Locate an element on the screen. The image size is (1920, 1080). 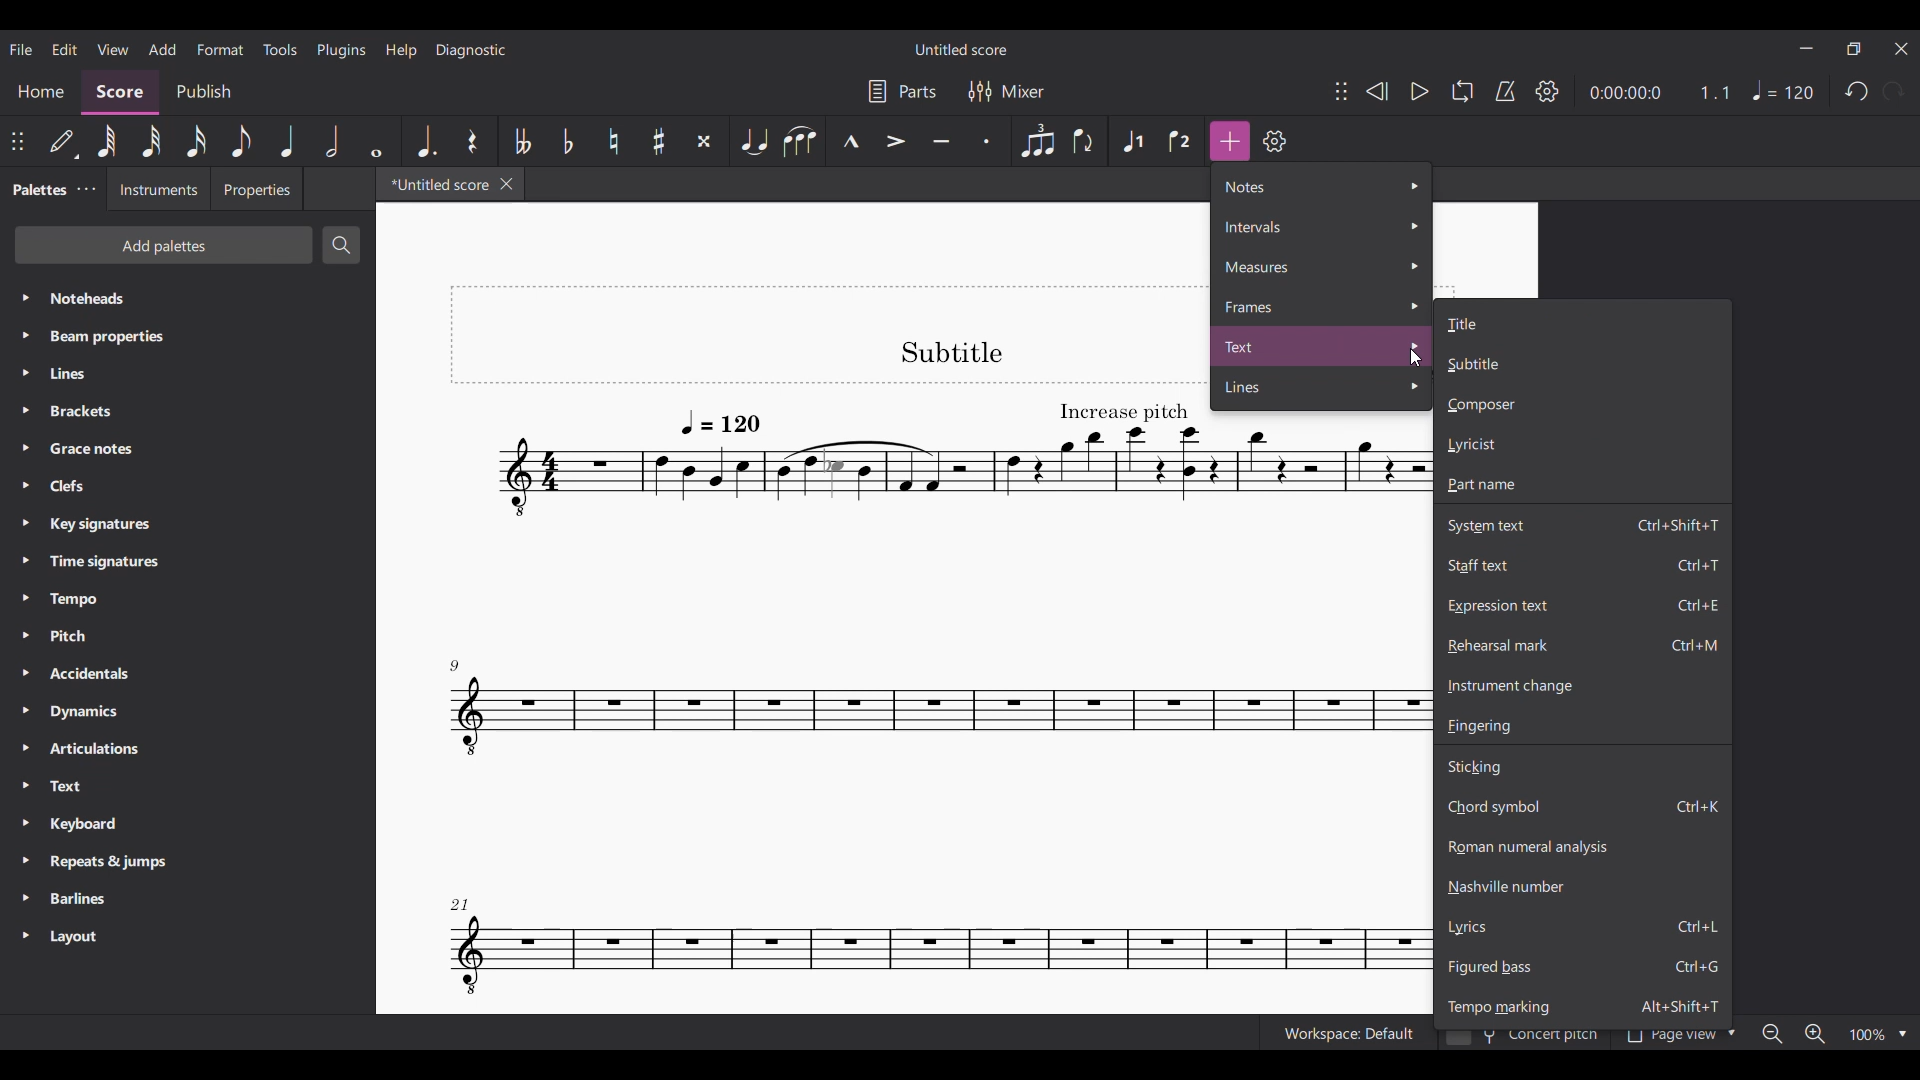
Measure options is located at coordinates (1321, 266).